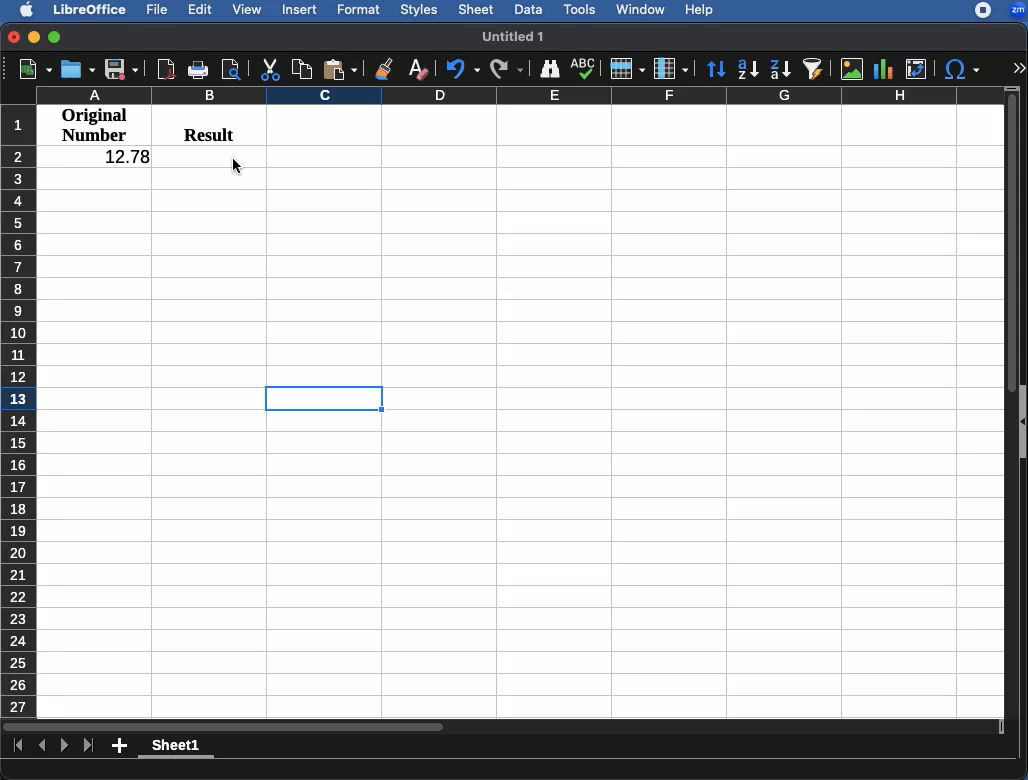 This screenshot has height=780, width=1028. Describe the element at coordinates (42, 745) in the screenshot. I see `Previous page` at that location.